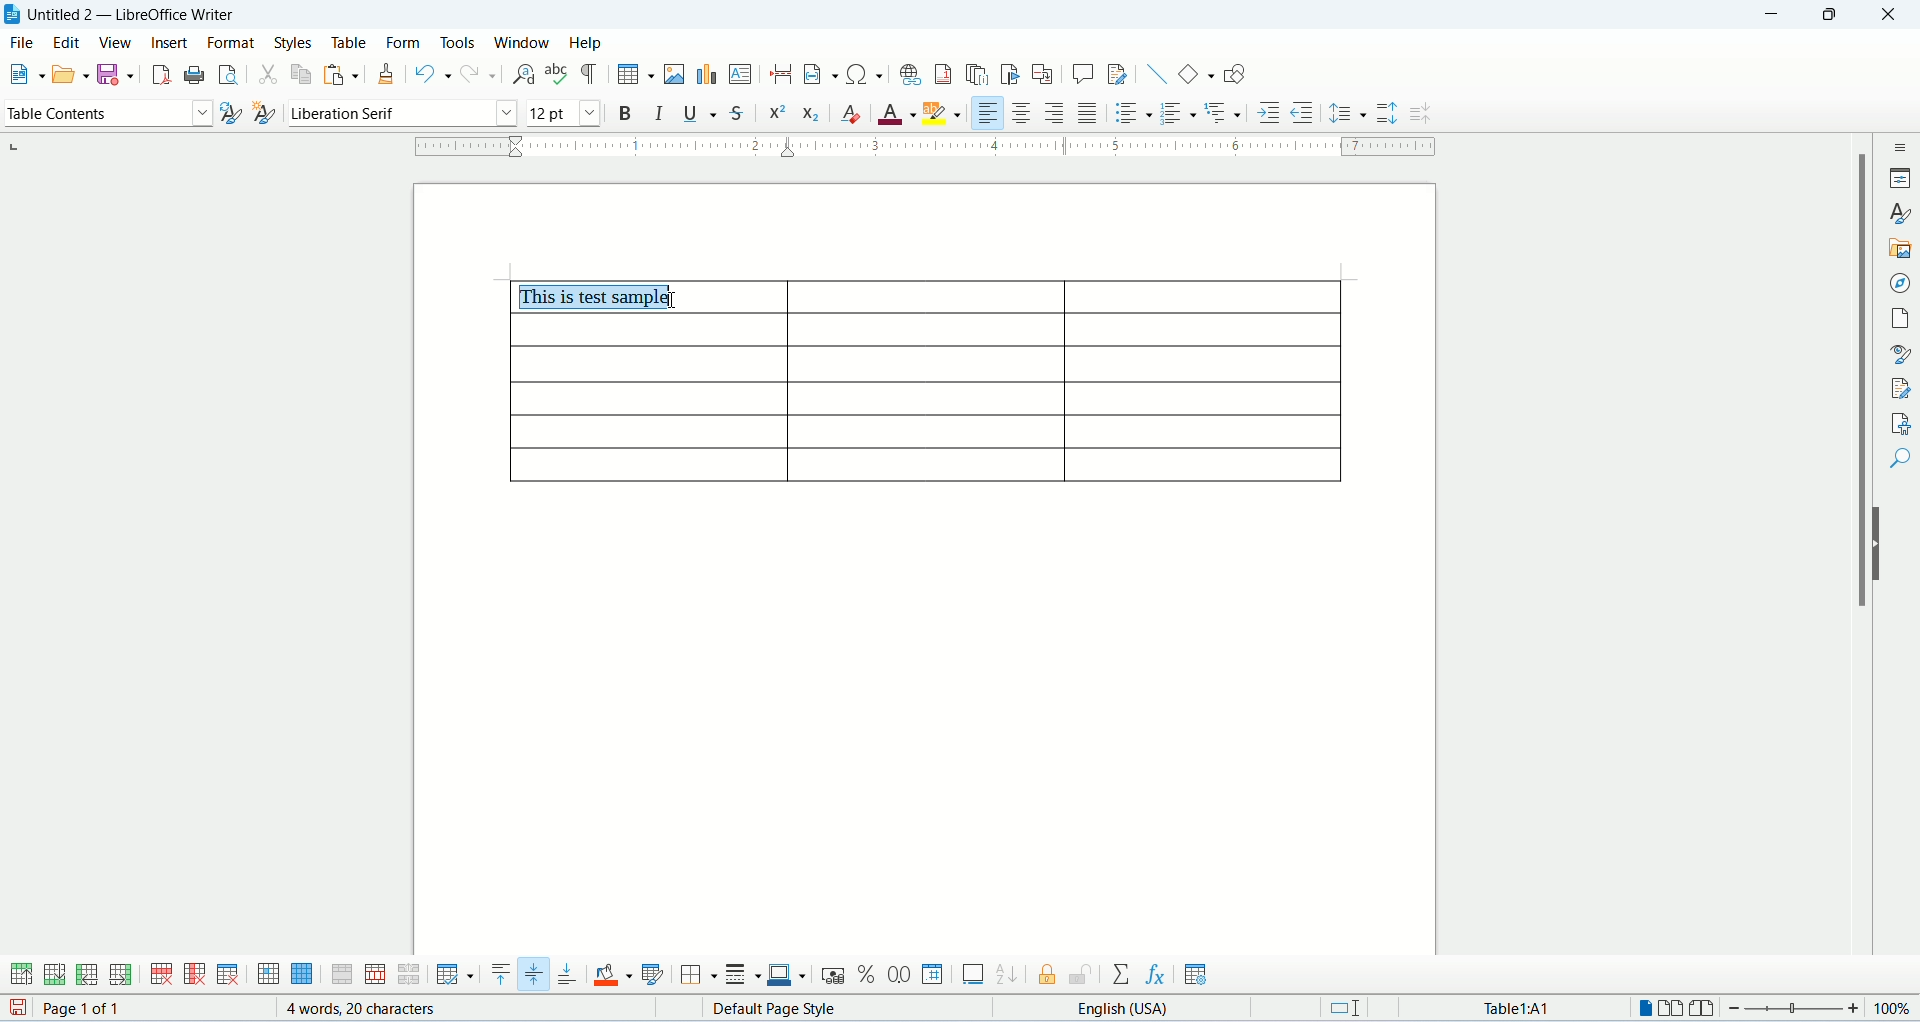 The height and width of the screenshot is (1022, 1920). Describe the element at coordinates (1091, 111) in the screenshot. I see `justified` at that location.